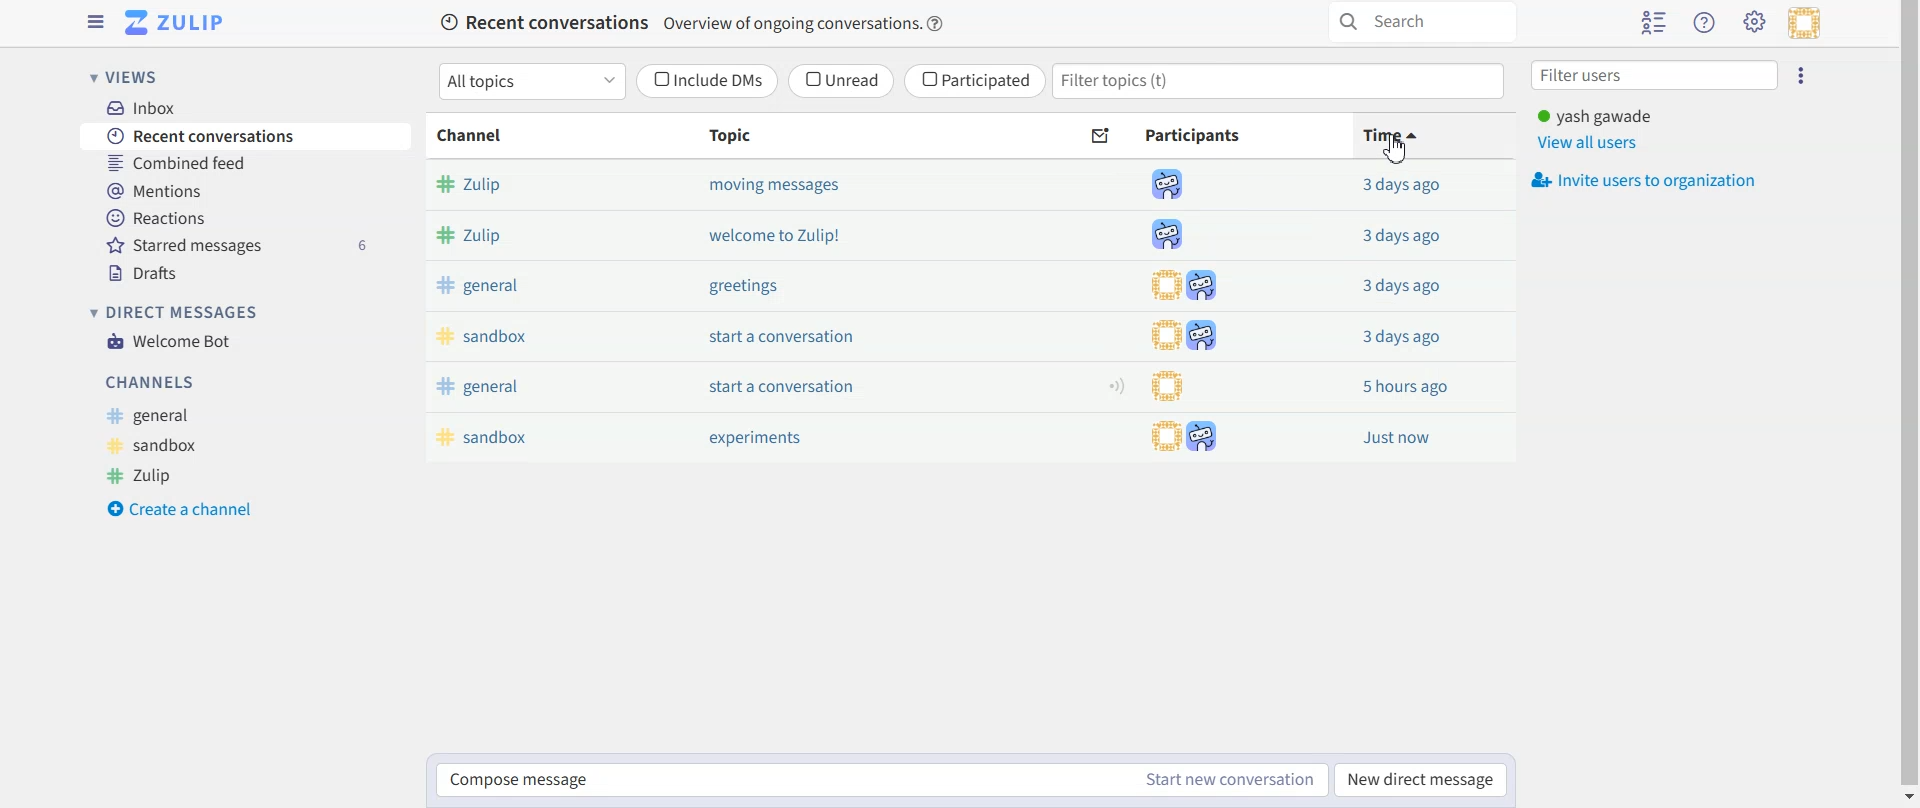 This screenshot has width=1920, height=808. Describe the element at coordinates (145, 476) in the screenshot. I see `Zulip` at that location.